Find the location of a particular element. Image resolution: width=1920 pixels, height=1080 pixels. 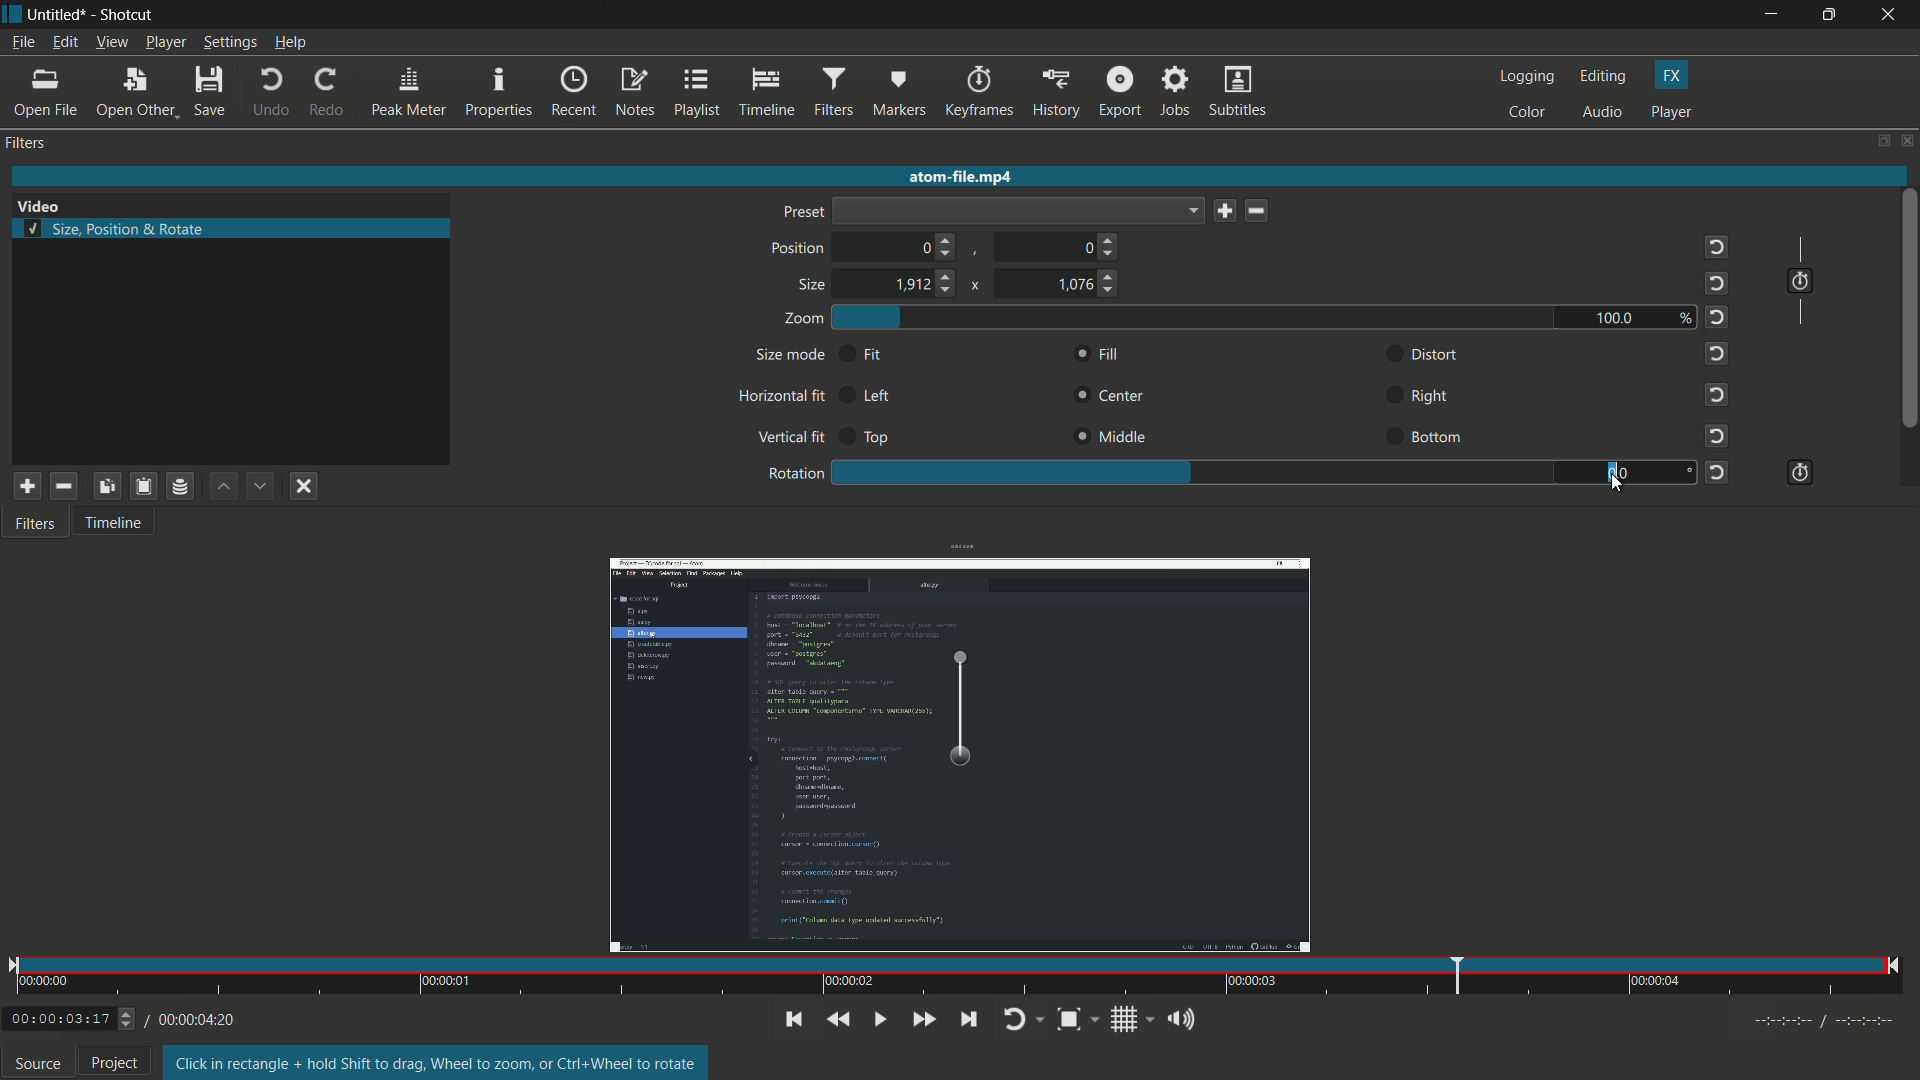

0|0 is located at coordinates (1626, 474).